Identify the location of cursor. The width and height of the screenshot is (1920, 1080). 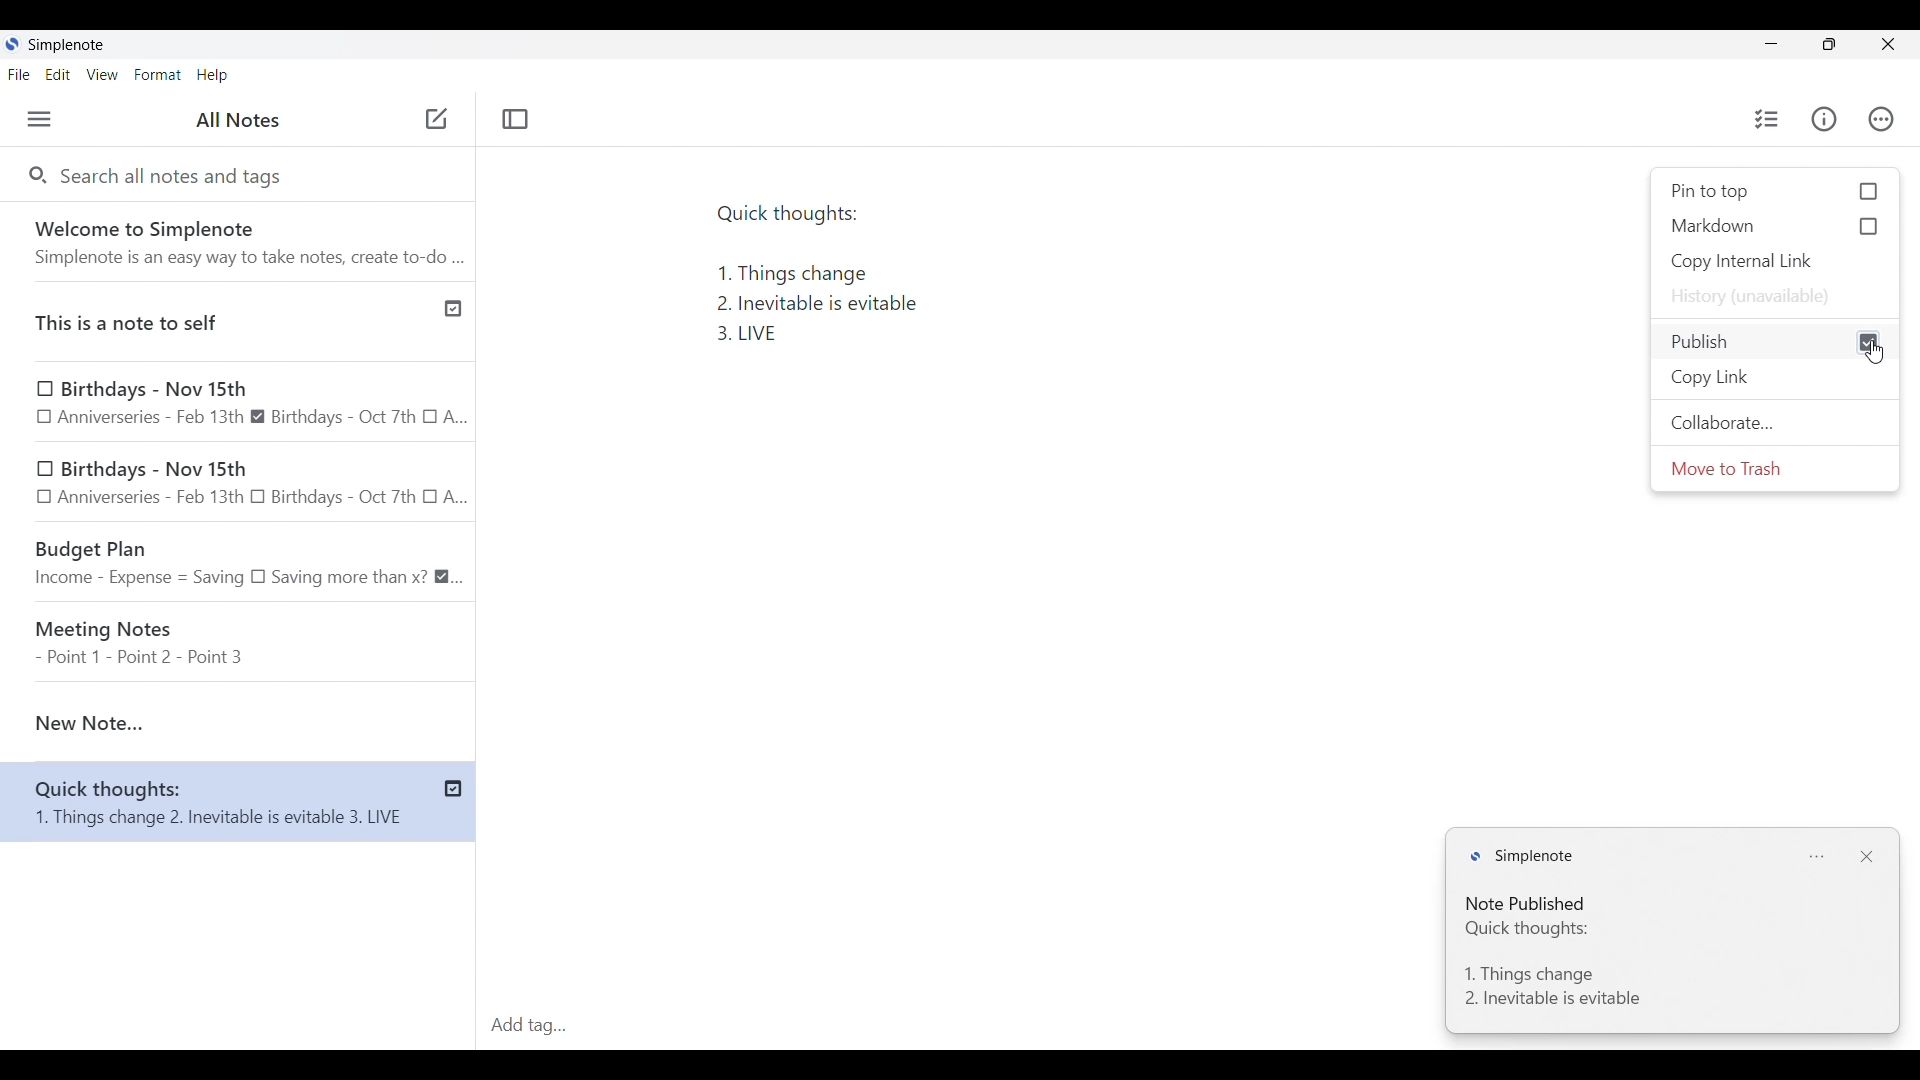
(434, 117).